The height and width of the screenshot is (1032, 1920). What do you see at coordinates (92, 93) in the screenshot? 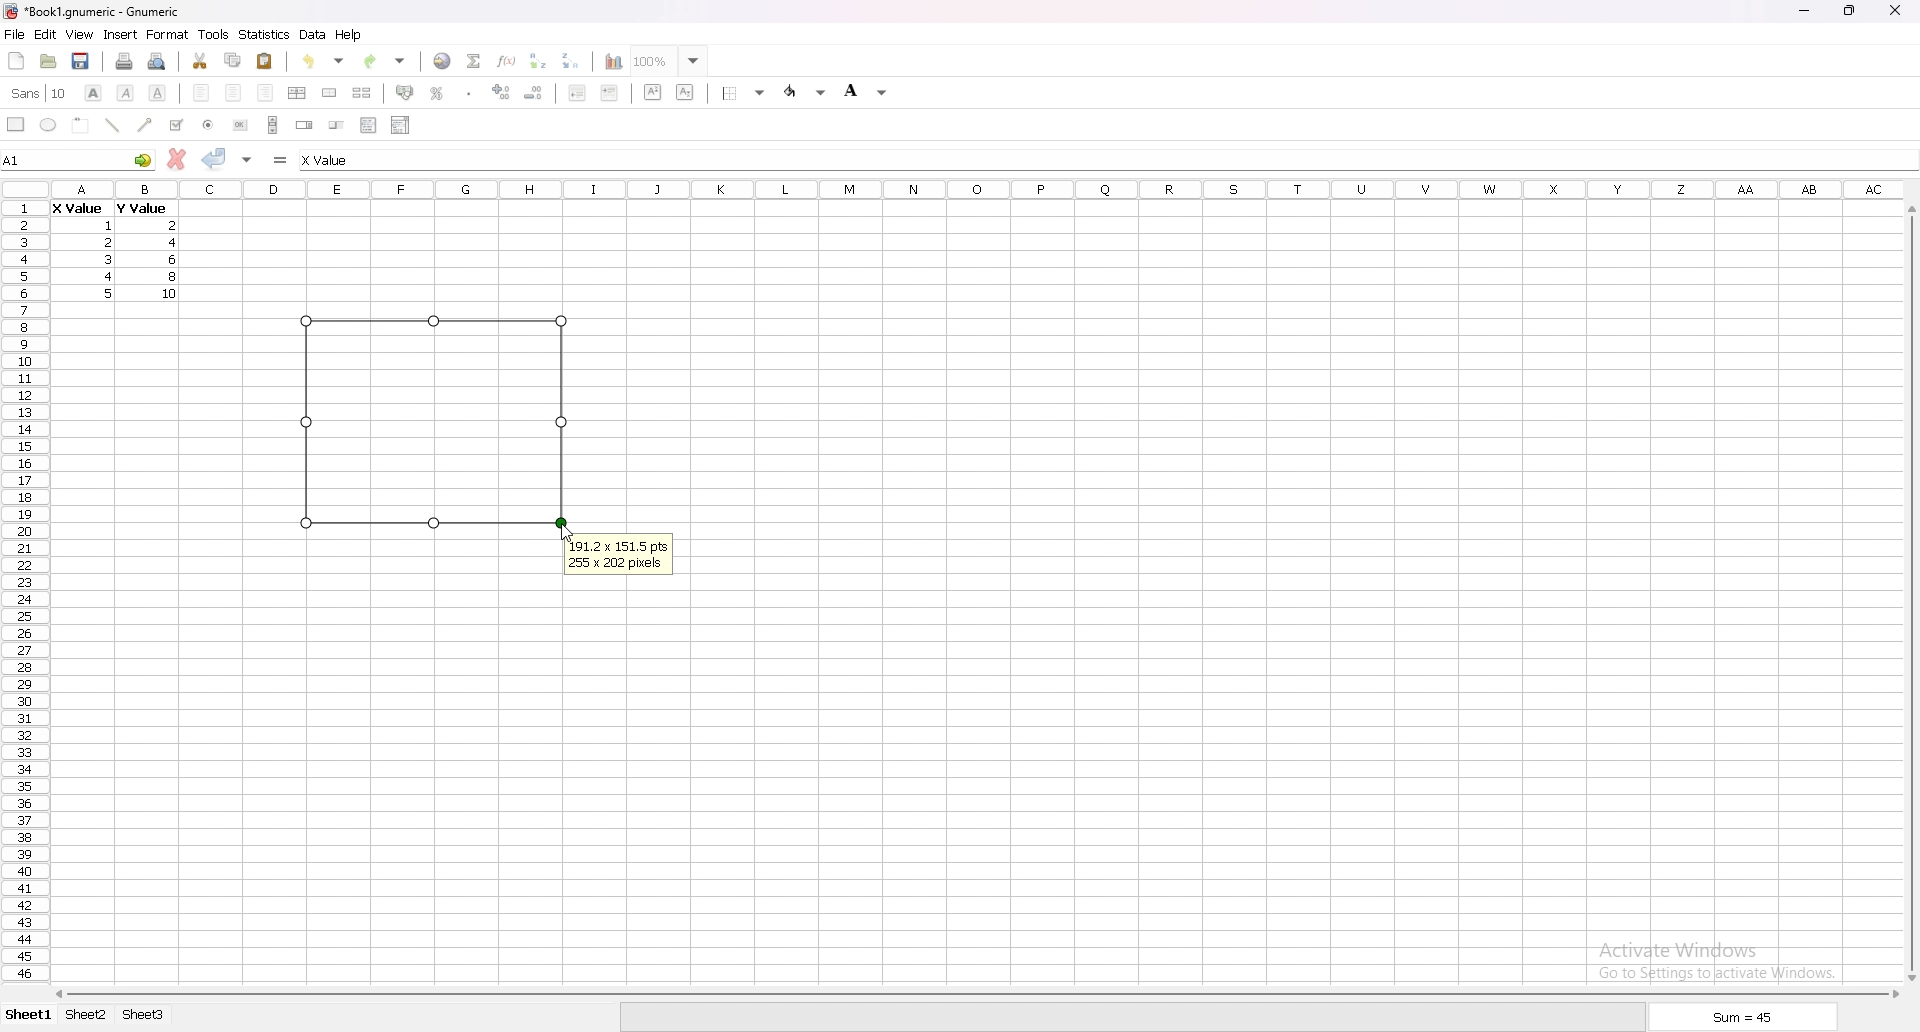
I see `bold` at bounding box center [92, 93].